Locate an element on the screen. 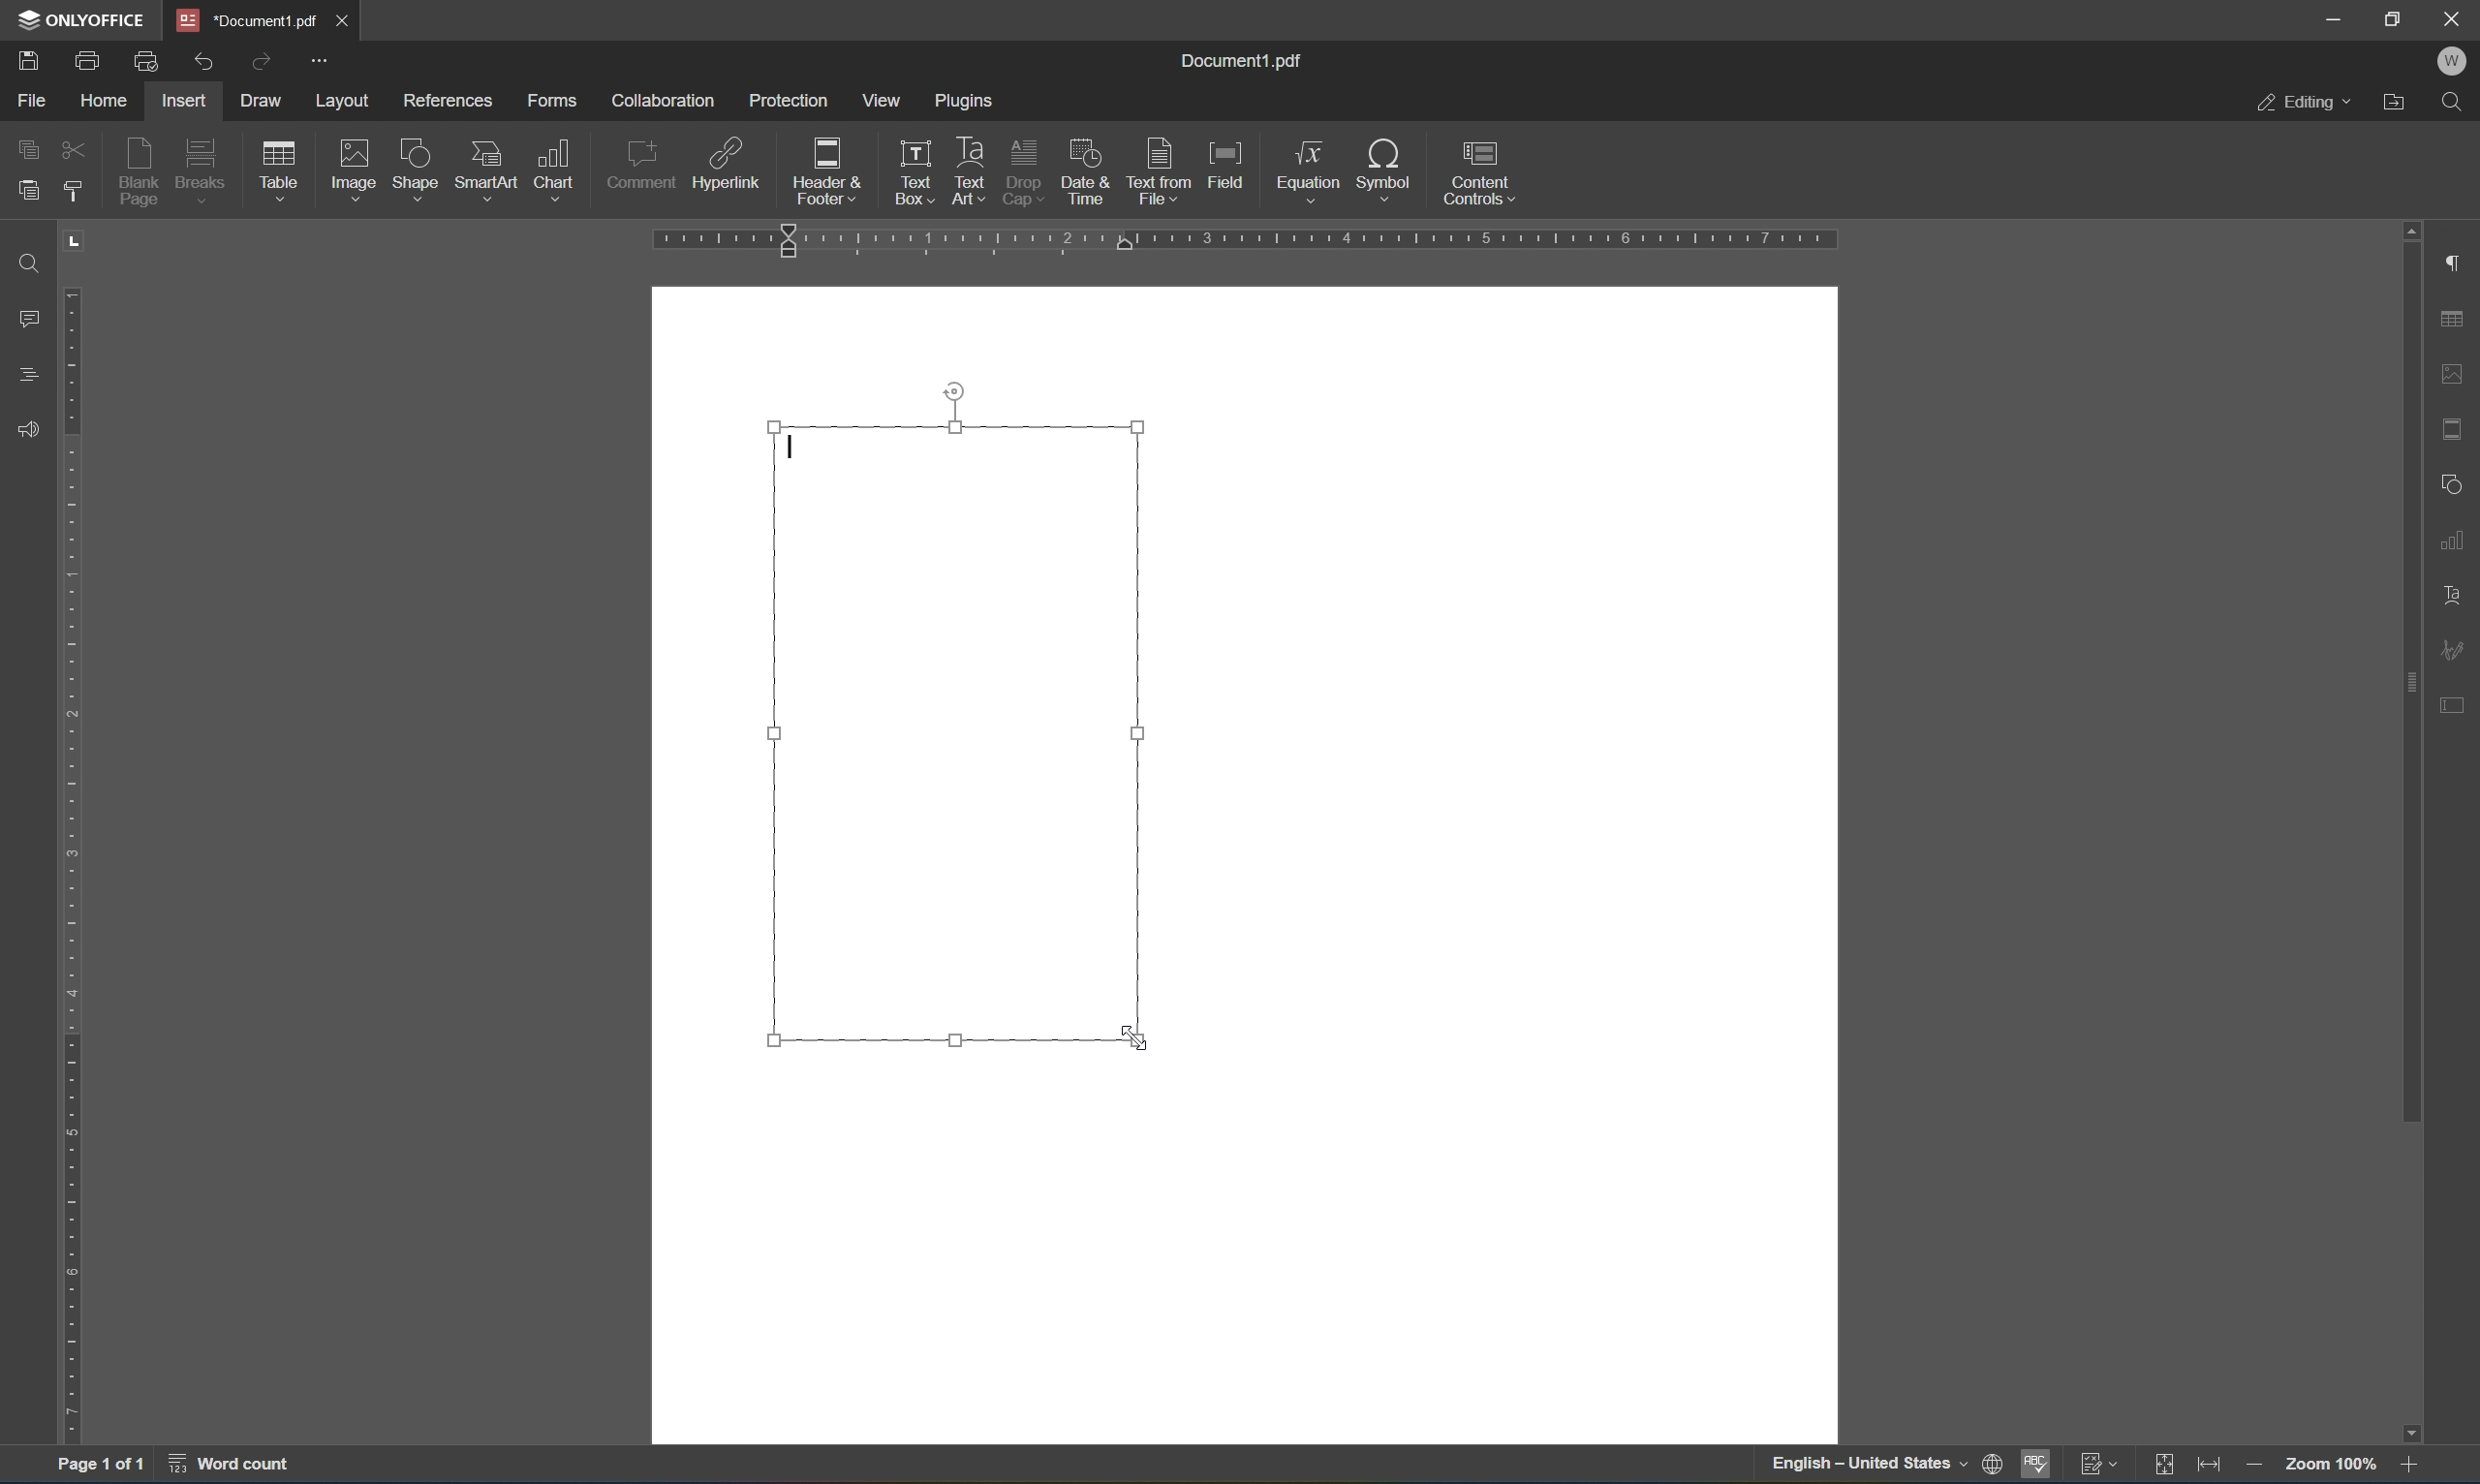 This screenshot has height=1484, width=2480. zoom in is located at coordinates (2409, 1466).